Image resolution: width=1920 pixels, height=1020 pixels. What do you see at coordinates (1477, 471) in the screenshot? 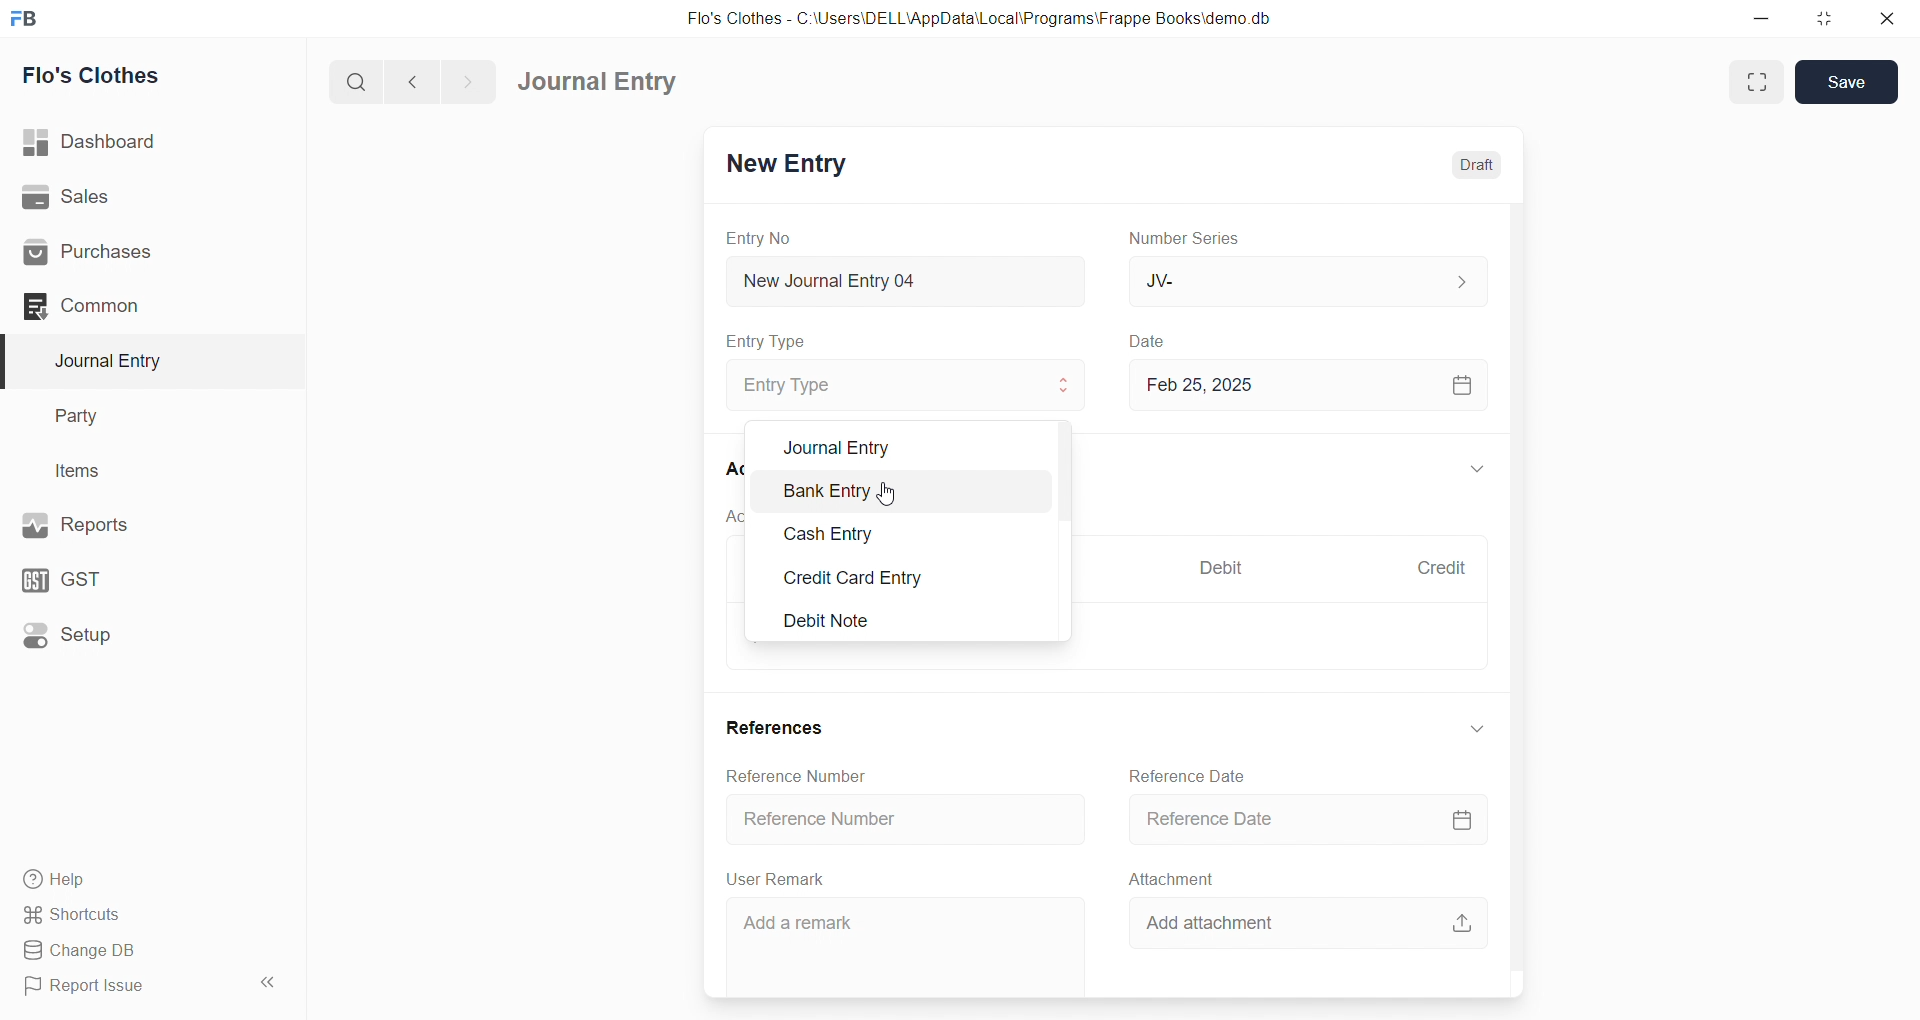
I see `Expand/Collapse` at bounding box center [1477, 471].